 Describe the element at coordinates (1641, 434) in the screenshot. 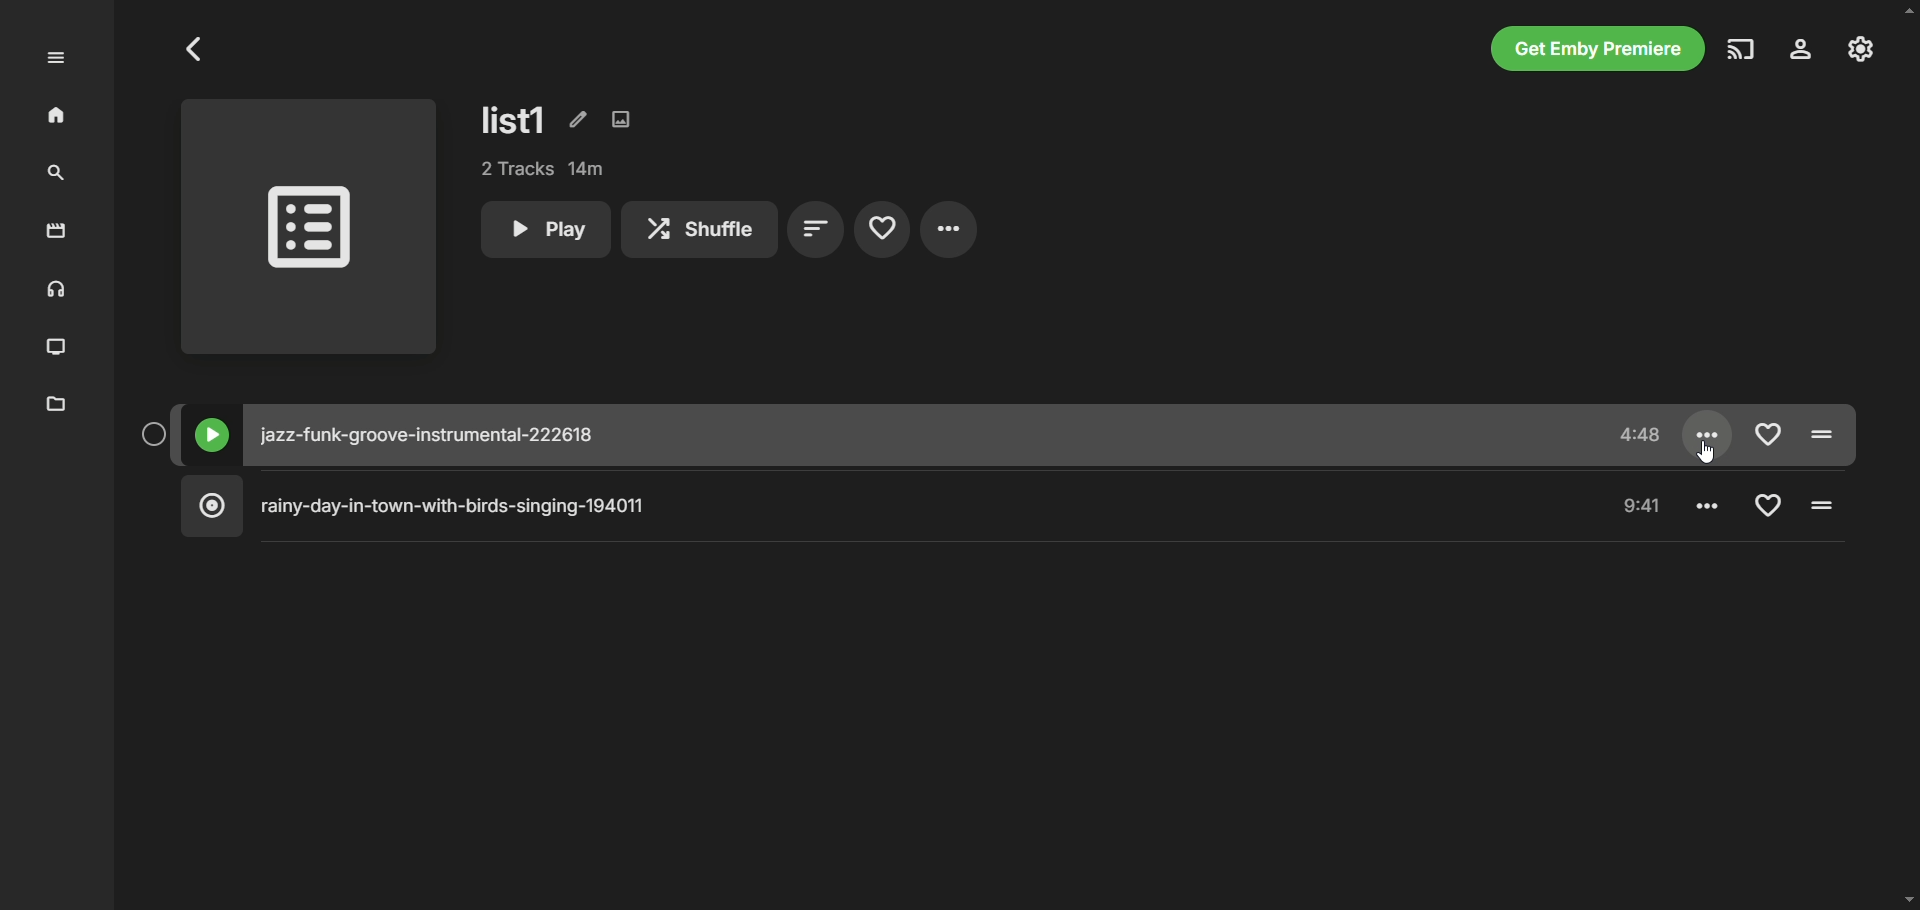

I see `time` at that location.